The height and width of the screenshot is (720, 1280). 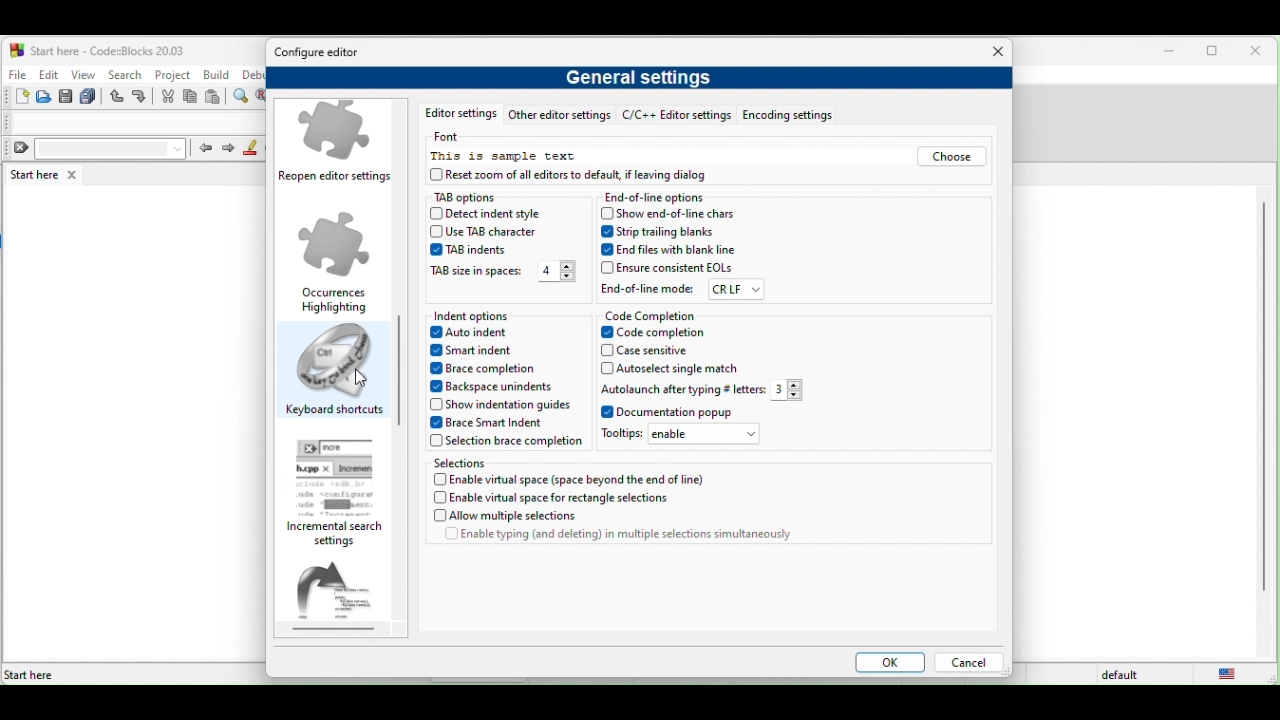 I want to click on paste, so click(x=214, y=98).